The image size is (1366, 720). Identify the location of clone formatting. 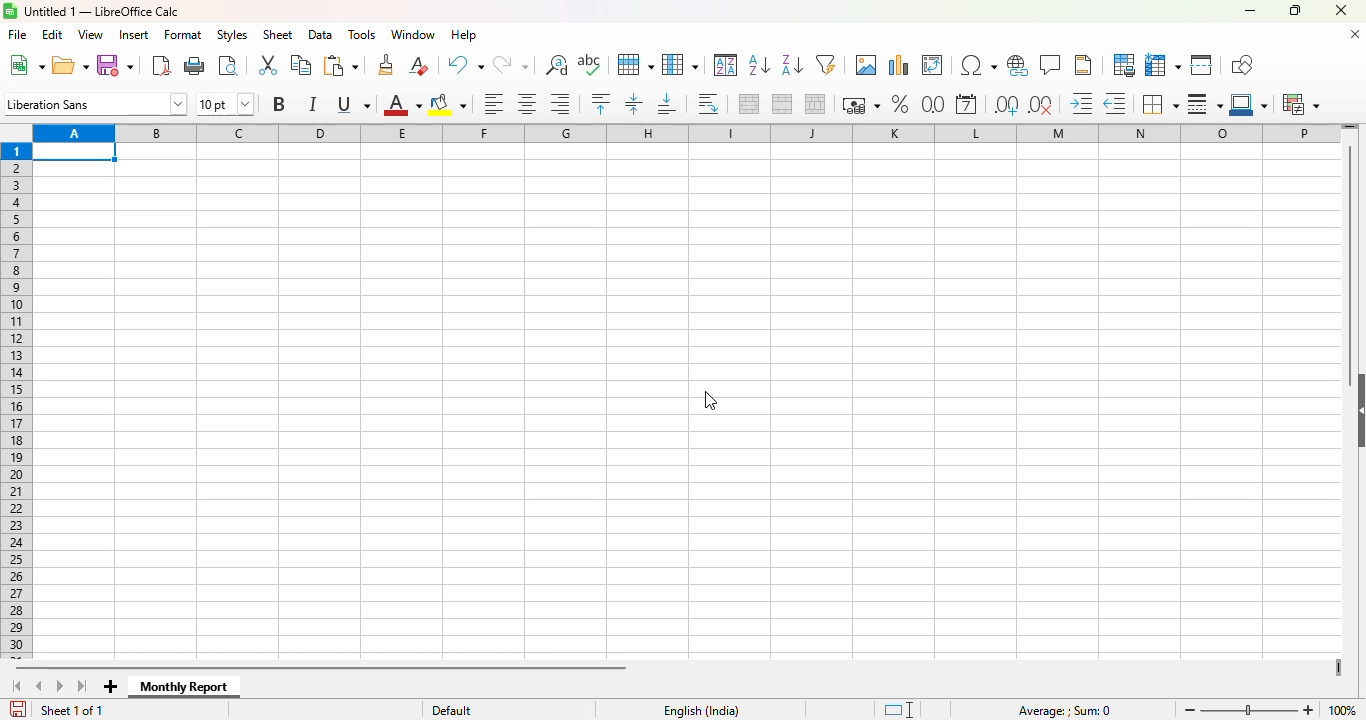
(387, 65).